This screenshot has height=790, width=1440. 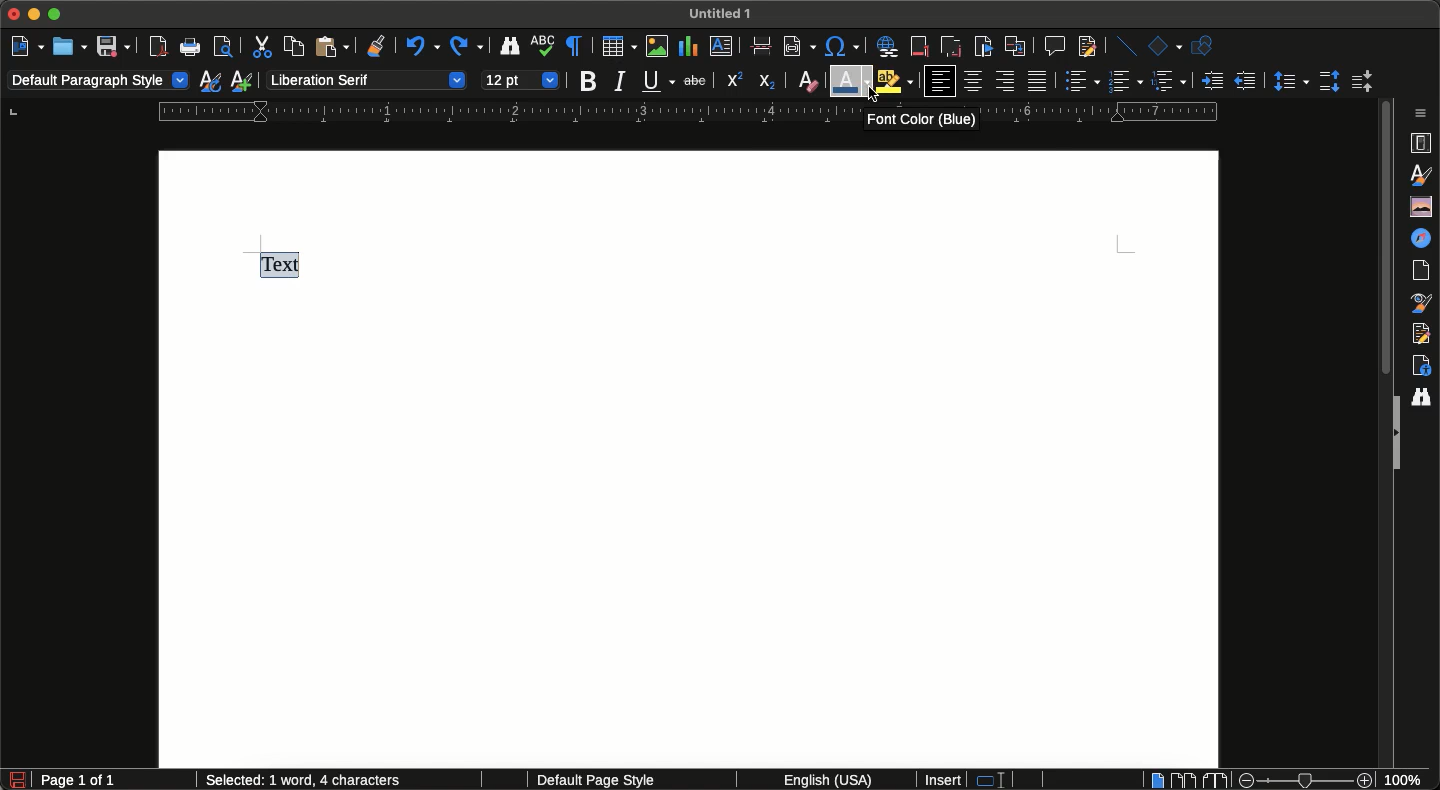 I want to click on Navigator, so click(x=1425, y=238).